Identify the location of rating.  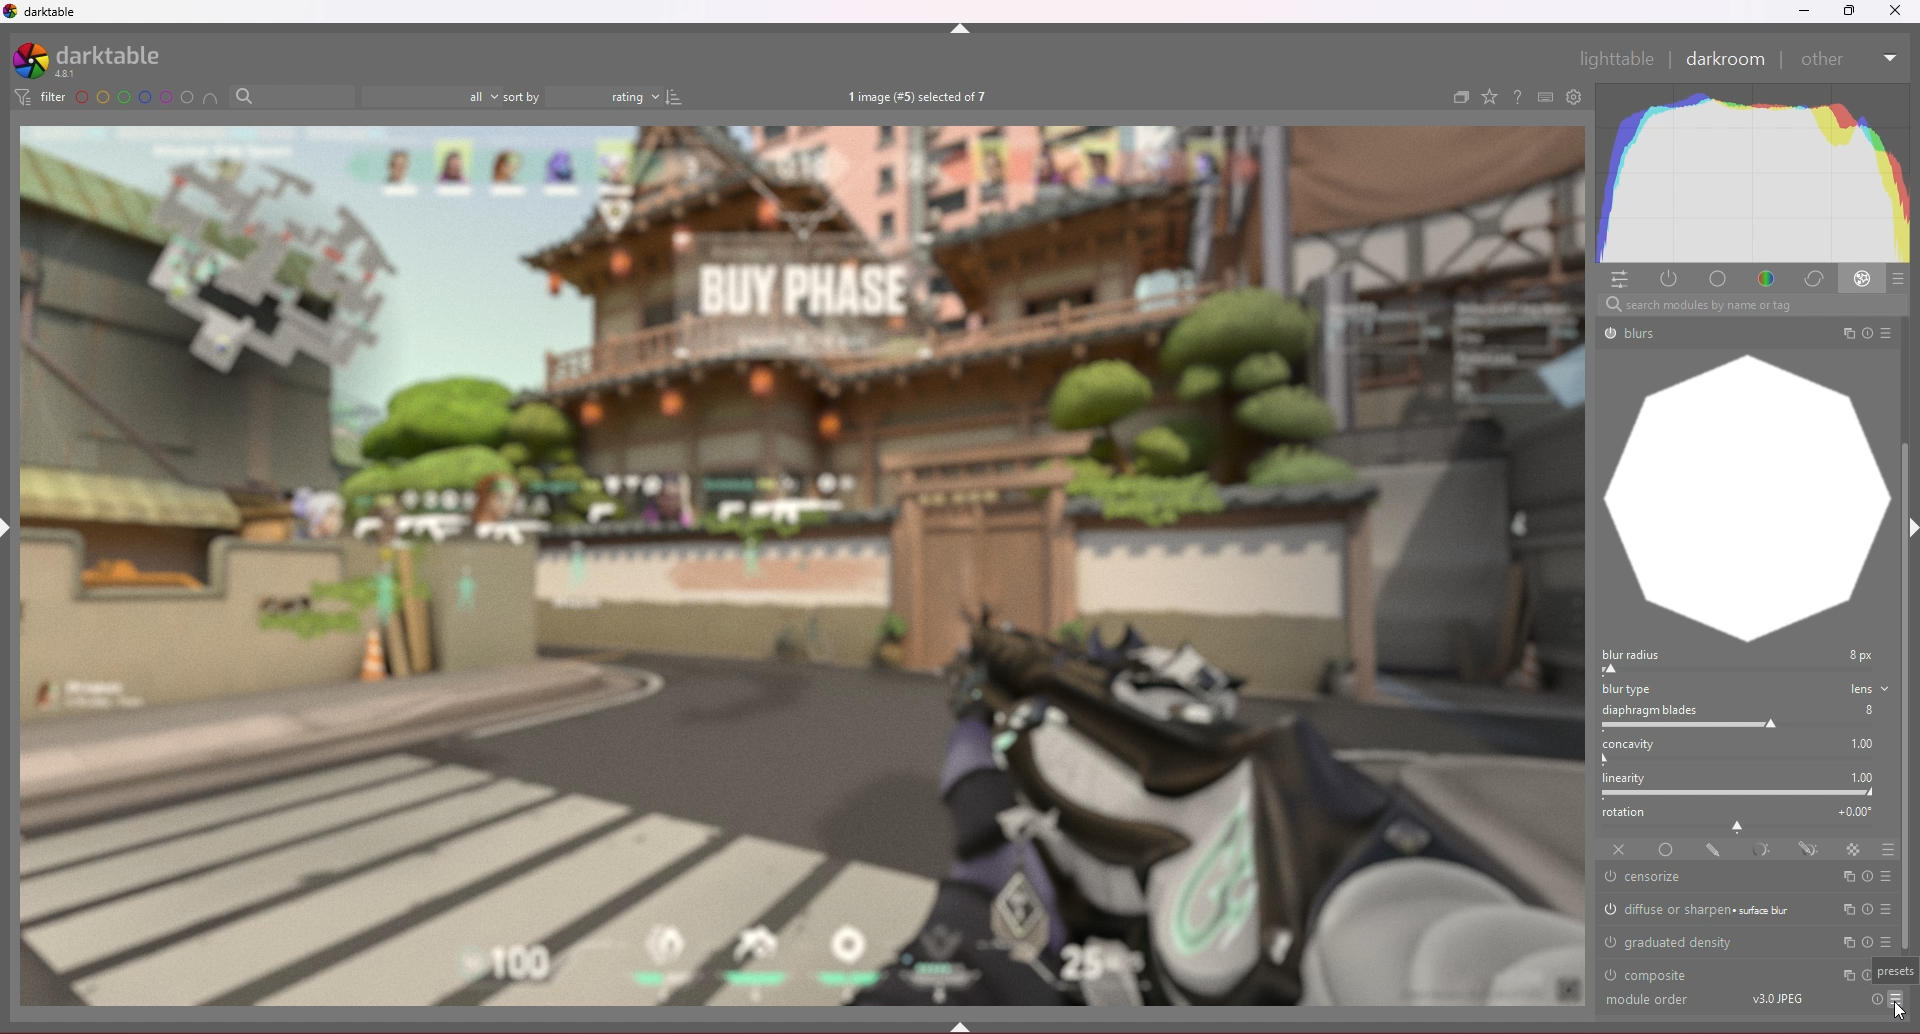
(604, 96).